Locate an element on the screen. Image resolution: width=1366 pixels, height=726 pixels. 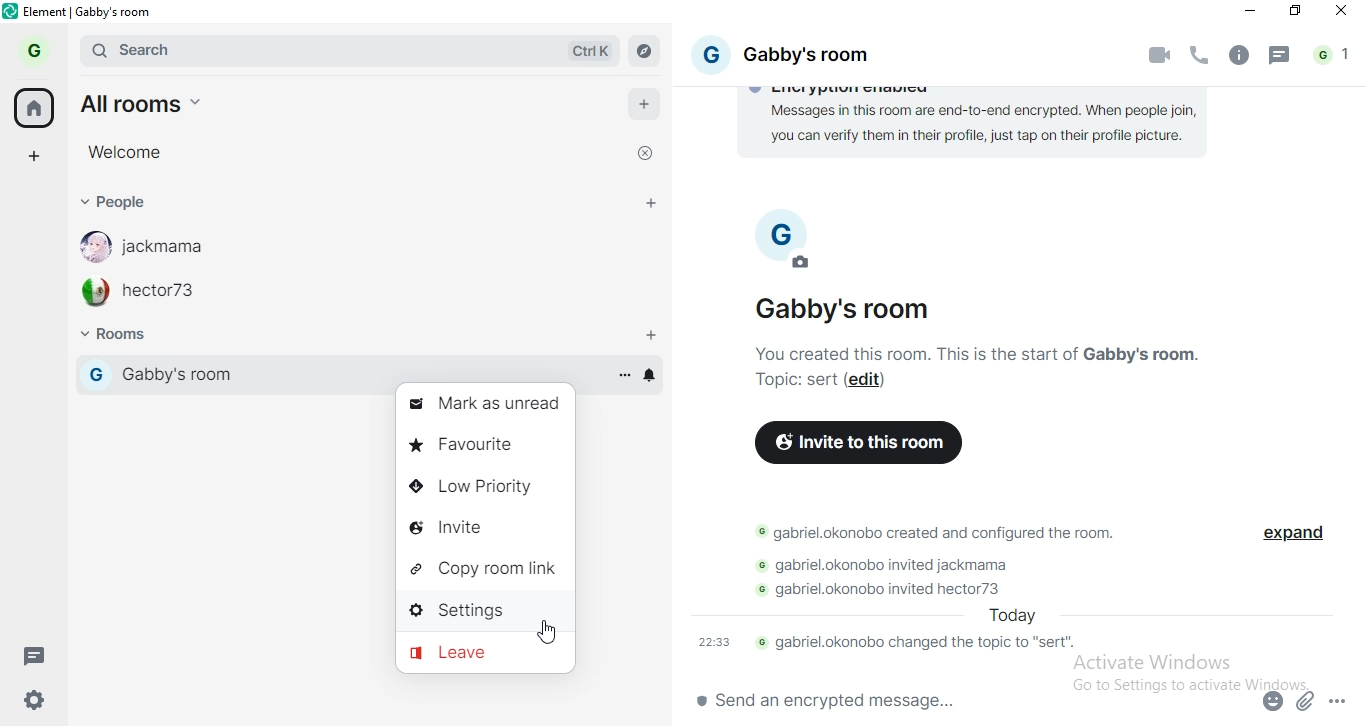
search bar is located at coordinates (249, 50).